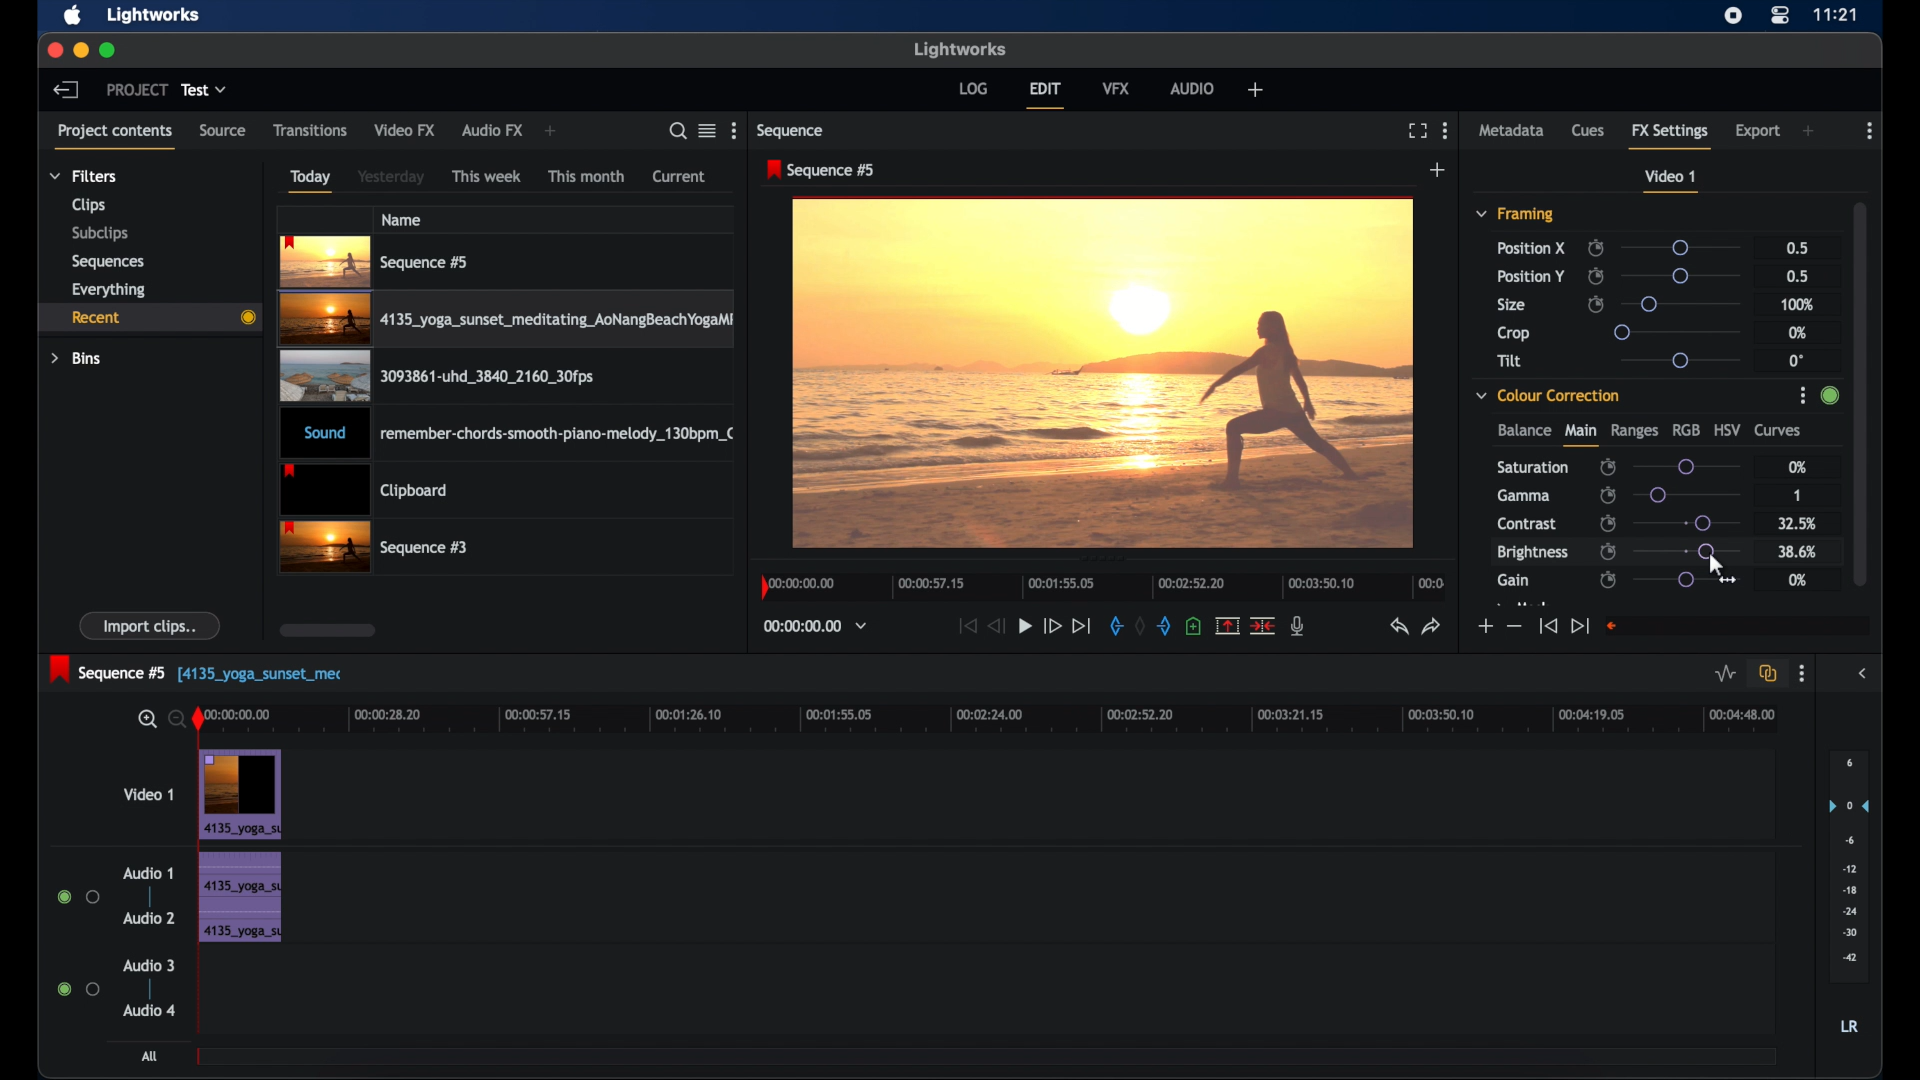  I want to click on edit, so click(1045, 95).